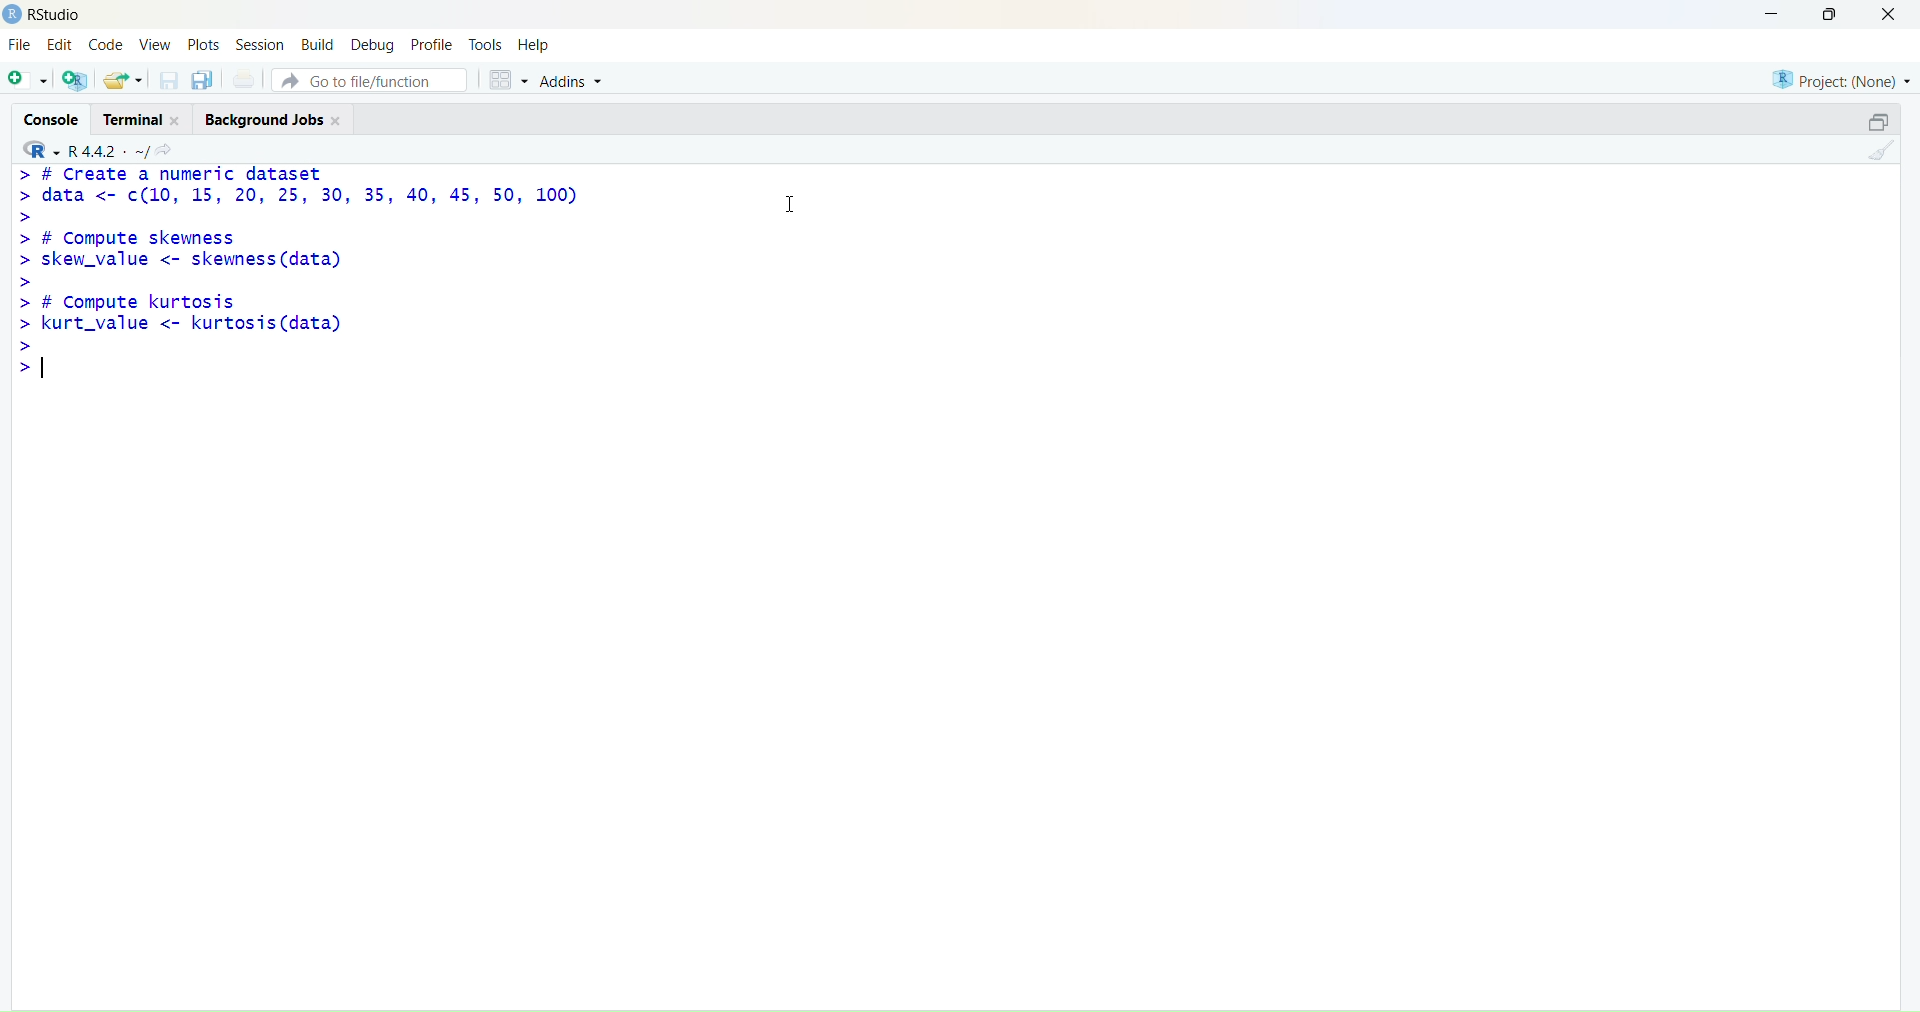  Describe the element at coordinates (277, 119) in the screenshot. I see `Background Jobs` at that location.